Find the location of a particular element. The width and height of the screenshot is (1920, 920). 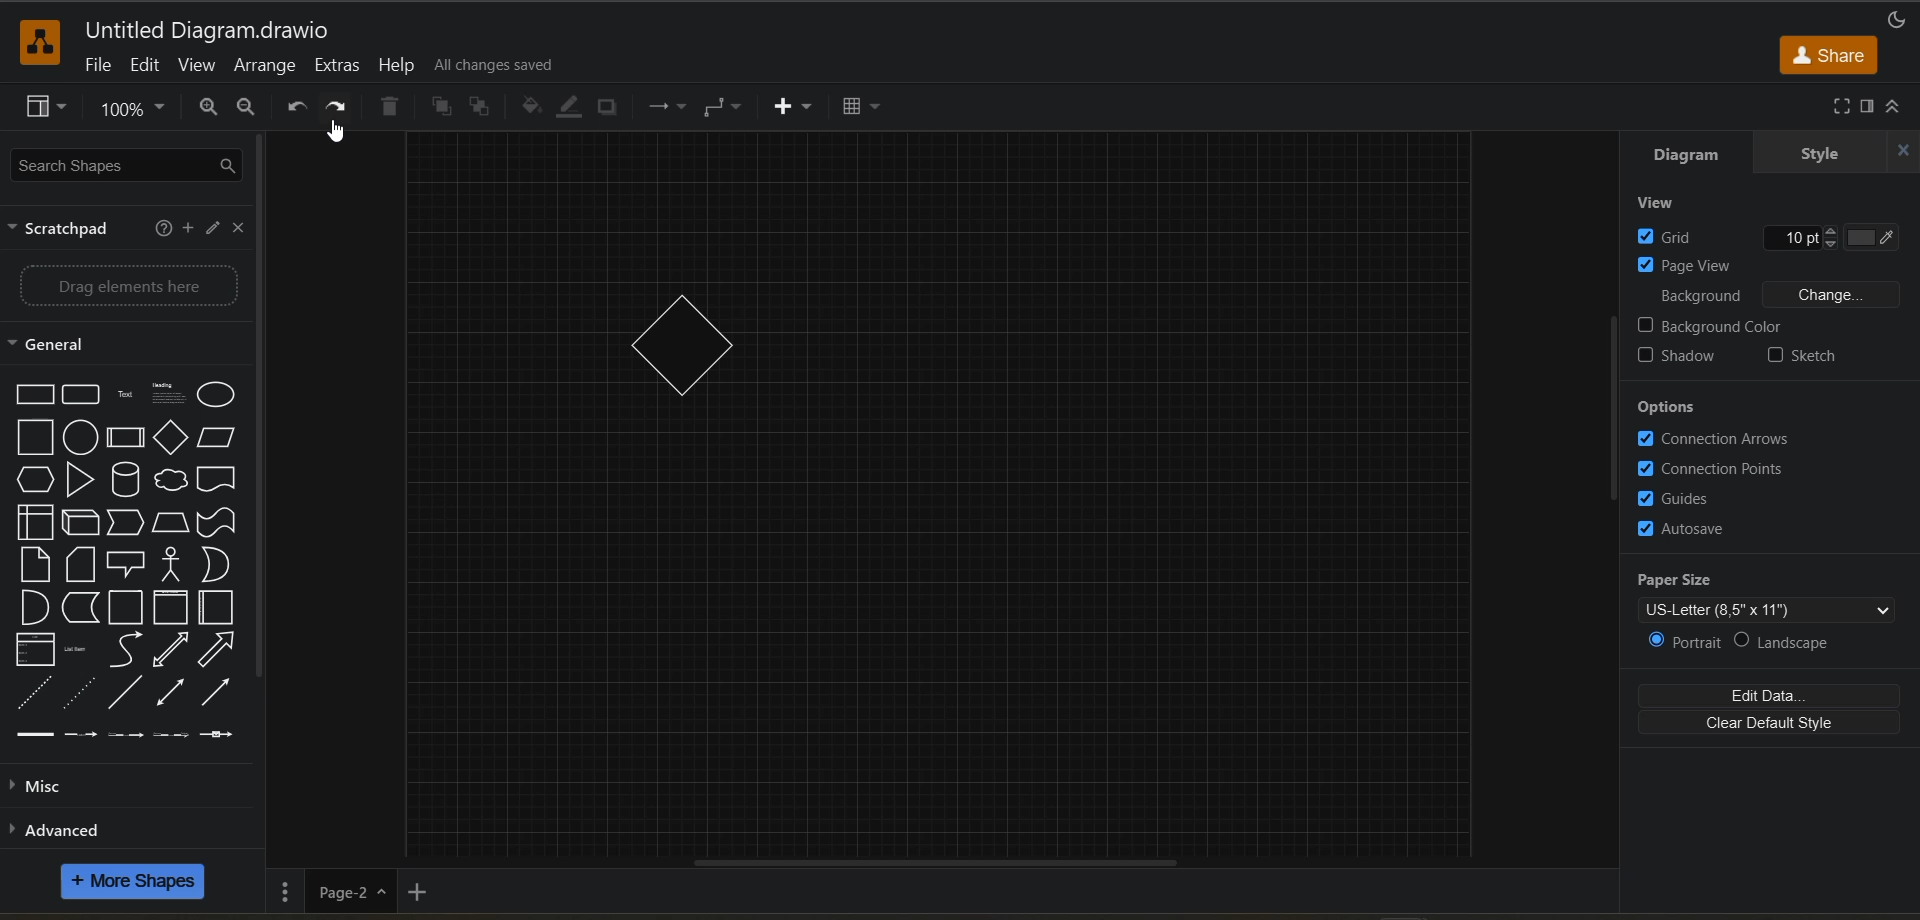

redo is located at coordinates (339, 107).